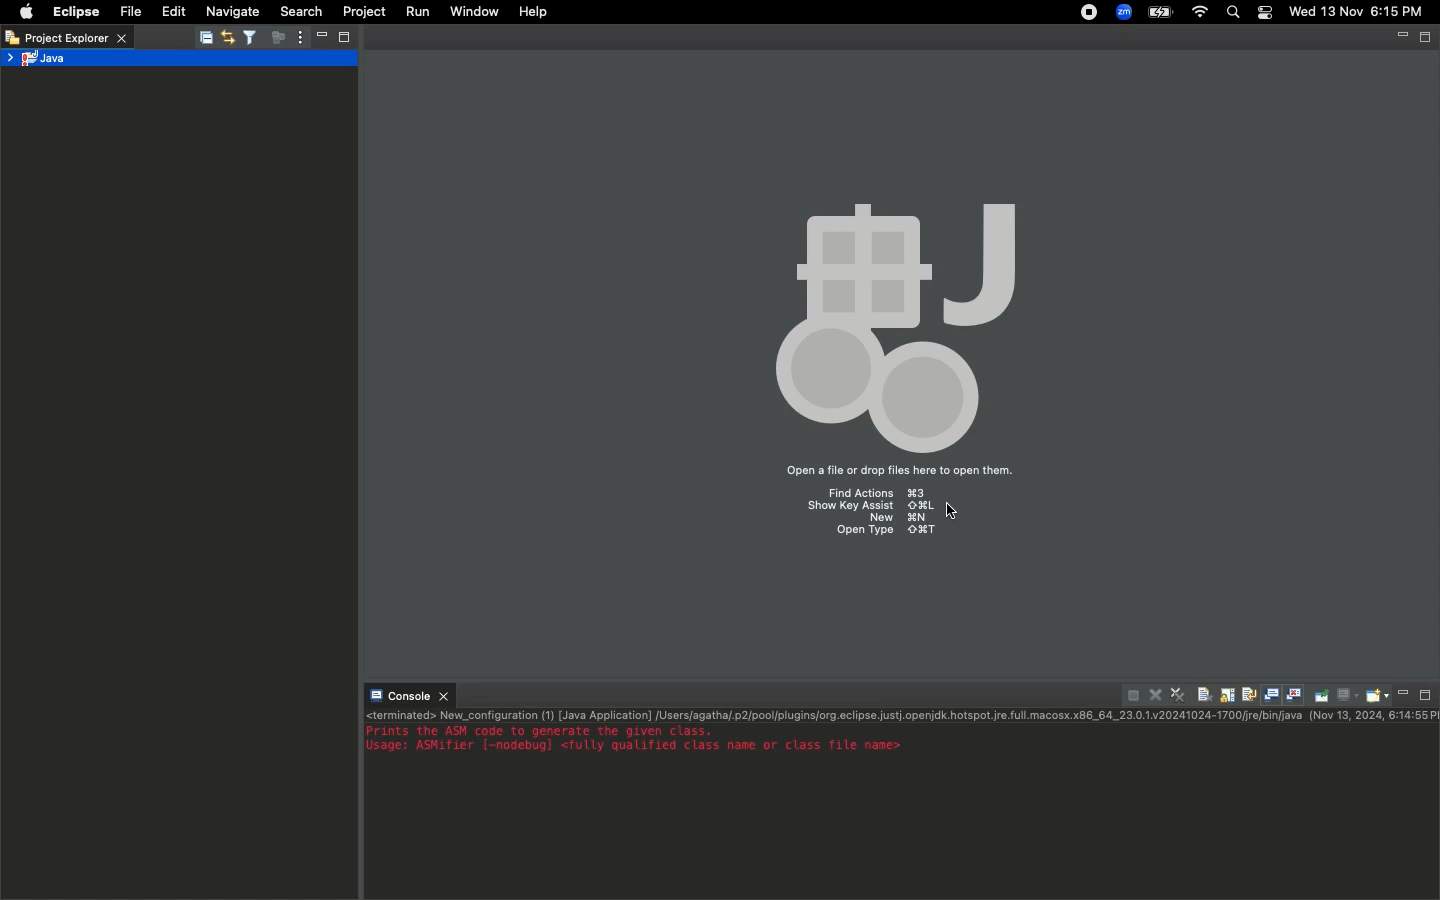  I want to click on Open a file or drop files here, so click(894, 471).